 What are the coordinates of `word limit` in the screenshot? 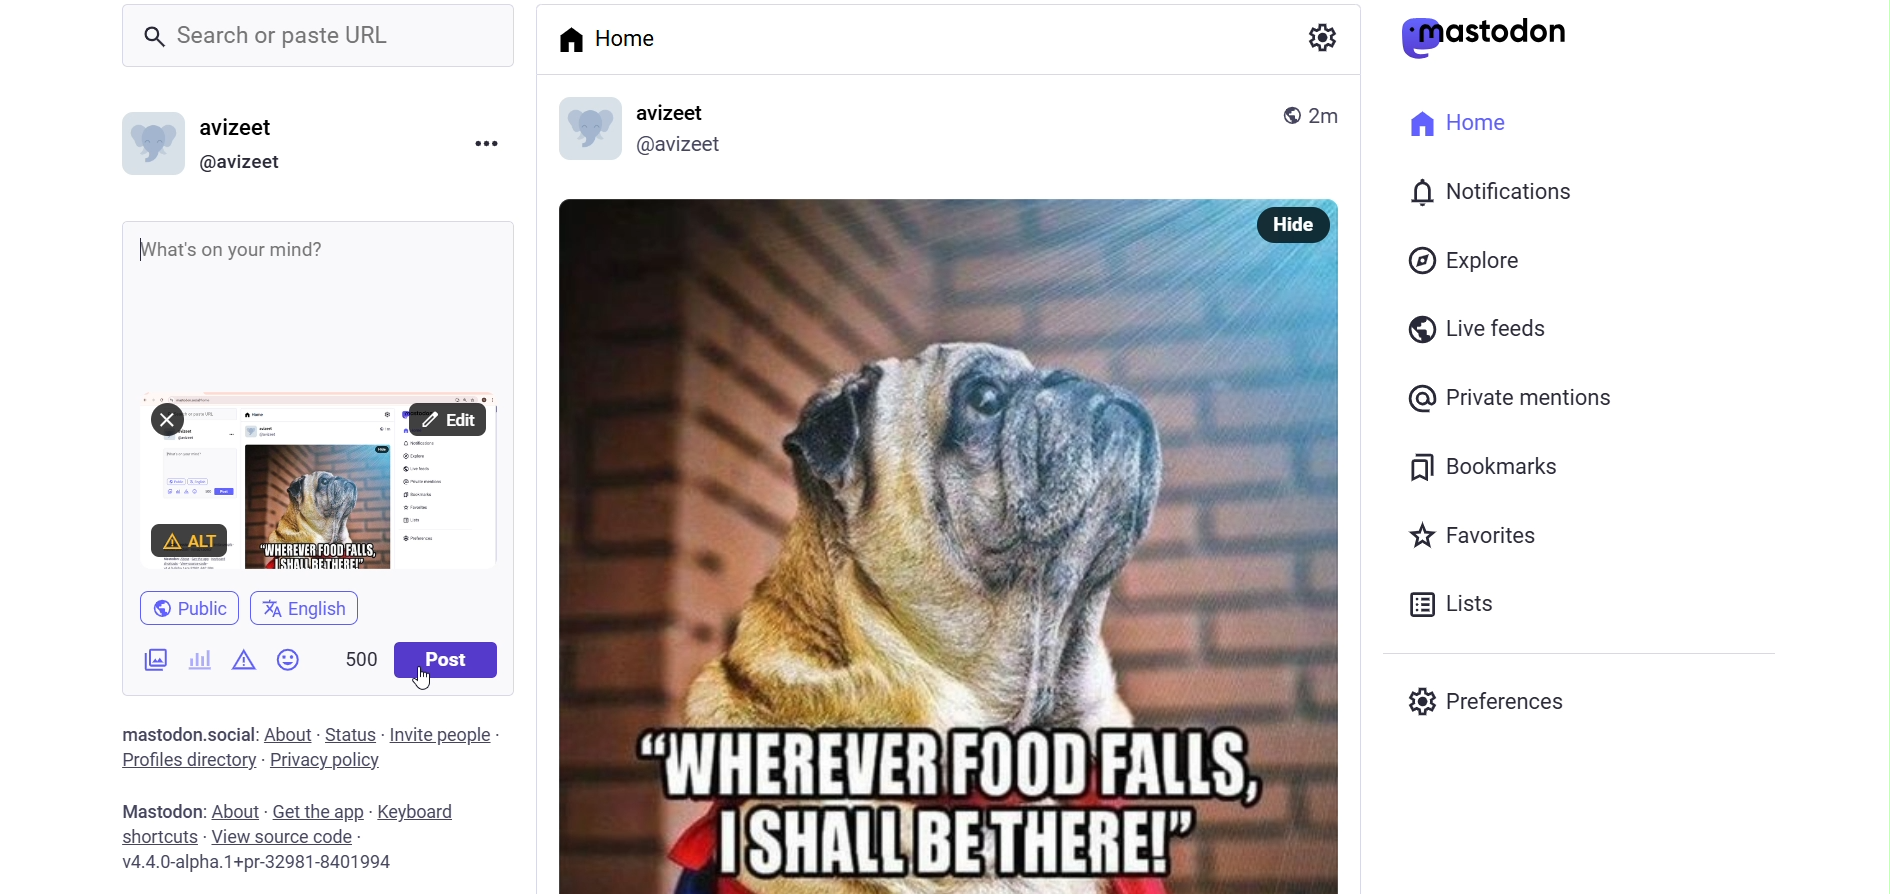 It's located at (355, 656).